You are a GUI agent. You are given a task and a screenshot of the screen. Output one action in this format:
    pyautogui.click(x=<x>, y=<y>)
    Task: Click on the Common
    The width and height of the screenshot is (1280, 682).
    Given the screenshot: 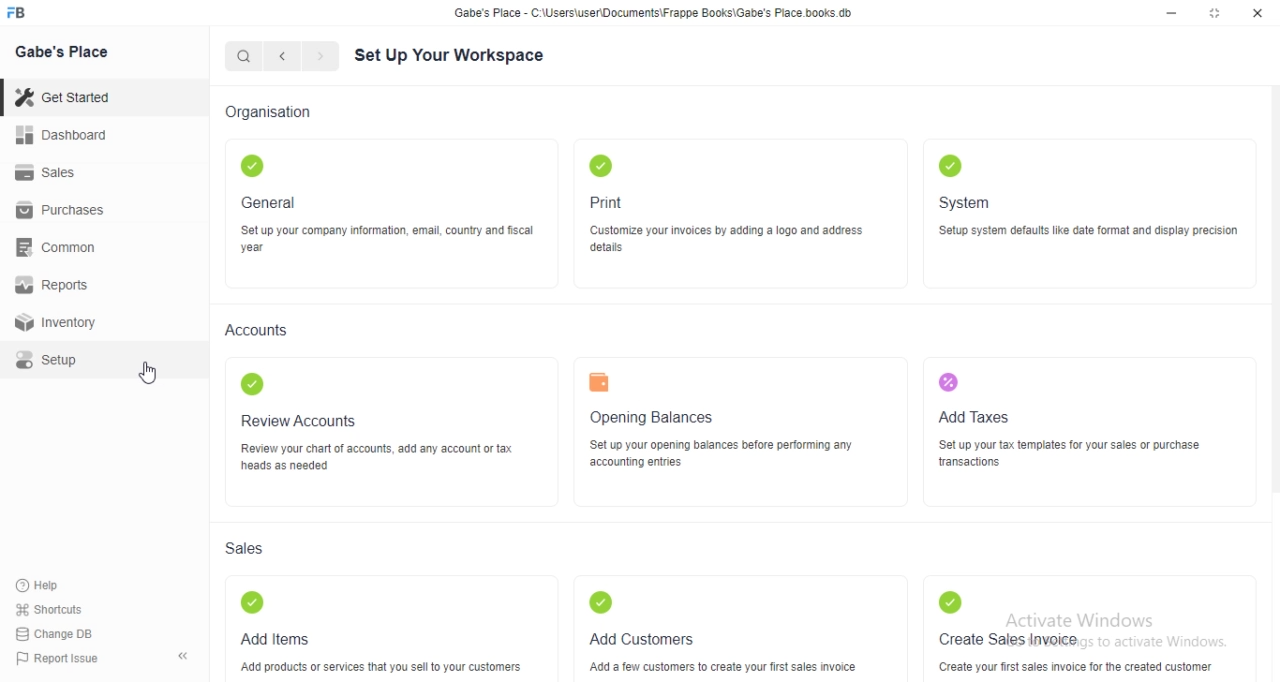 What is the action you would take?
    pyautogui.click(x=62, y=250)
    